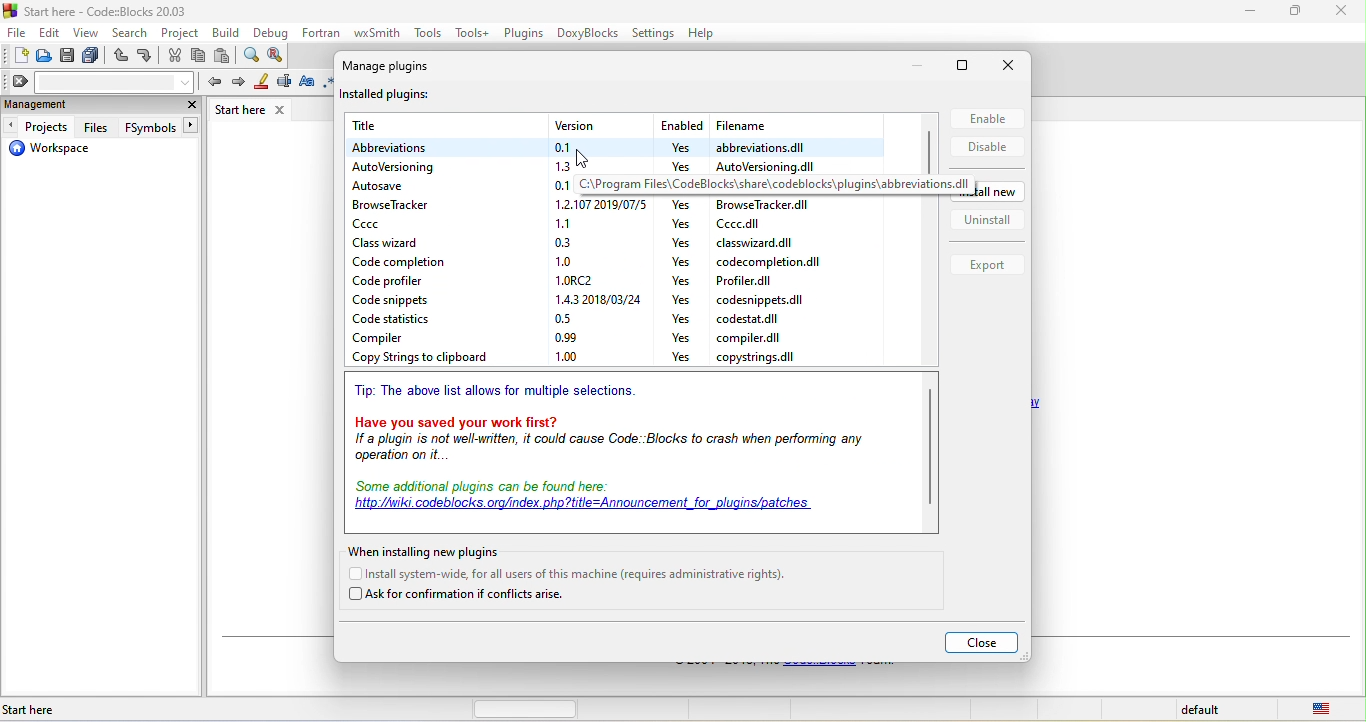 Image resolution: width=1366 pixels, height=722 pixels. I want to click on fsymbols, so click(158, 126).